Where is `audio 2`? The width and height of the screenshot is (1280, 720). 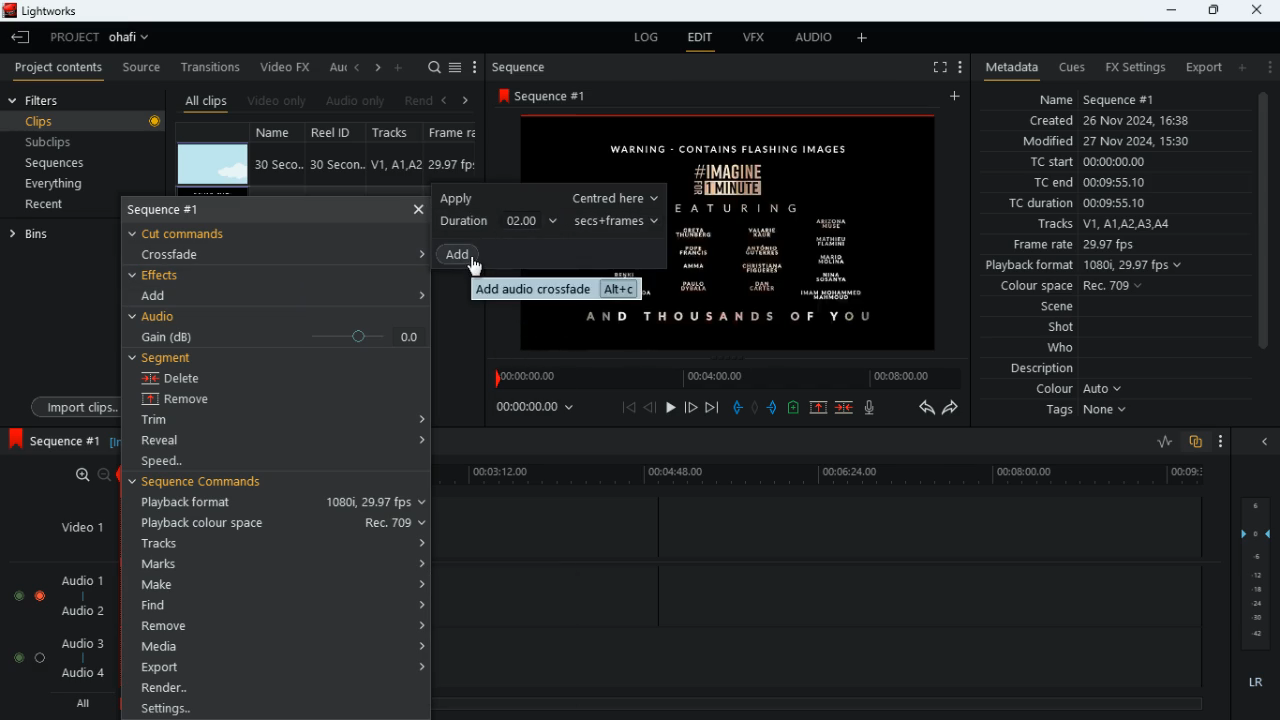 audio 2 is located at coordinates (78, 613).